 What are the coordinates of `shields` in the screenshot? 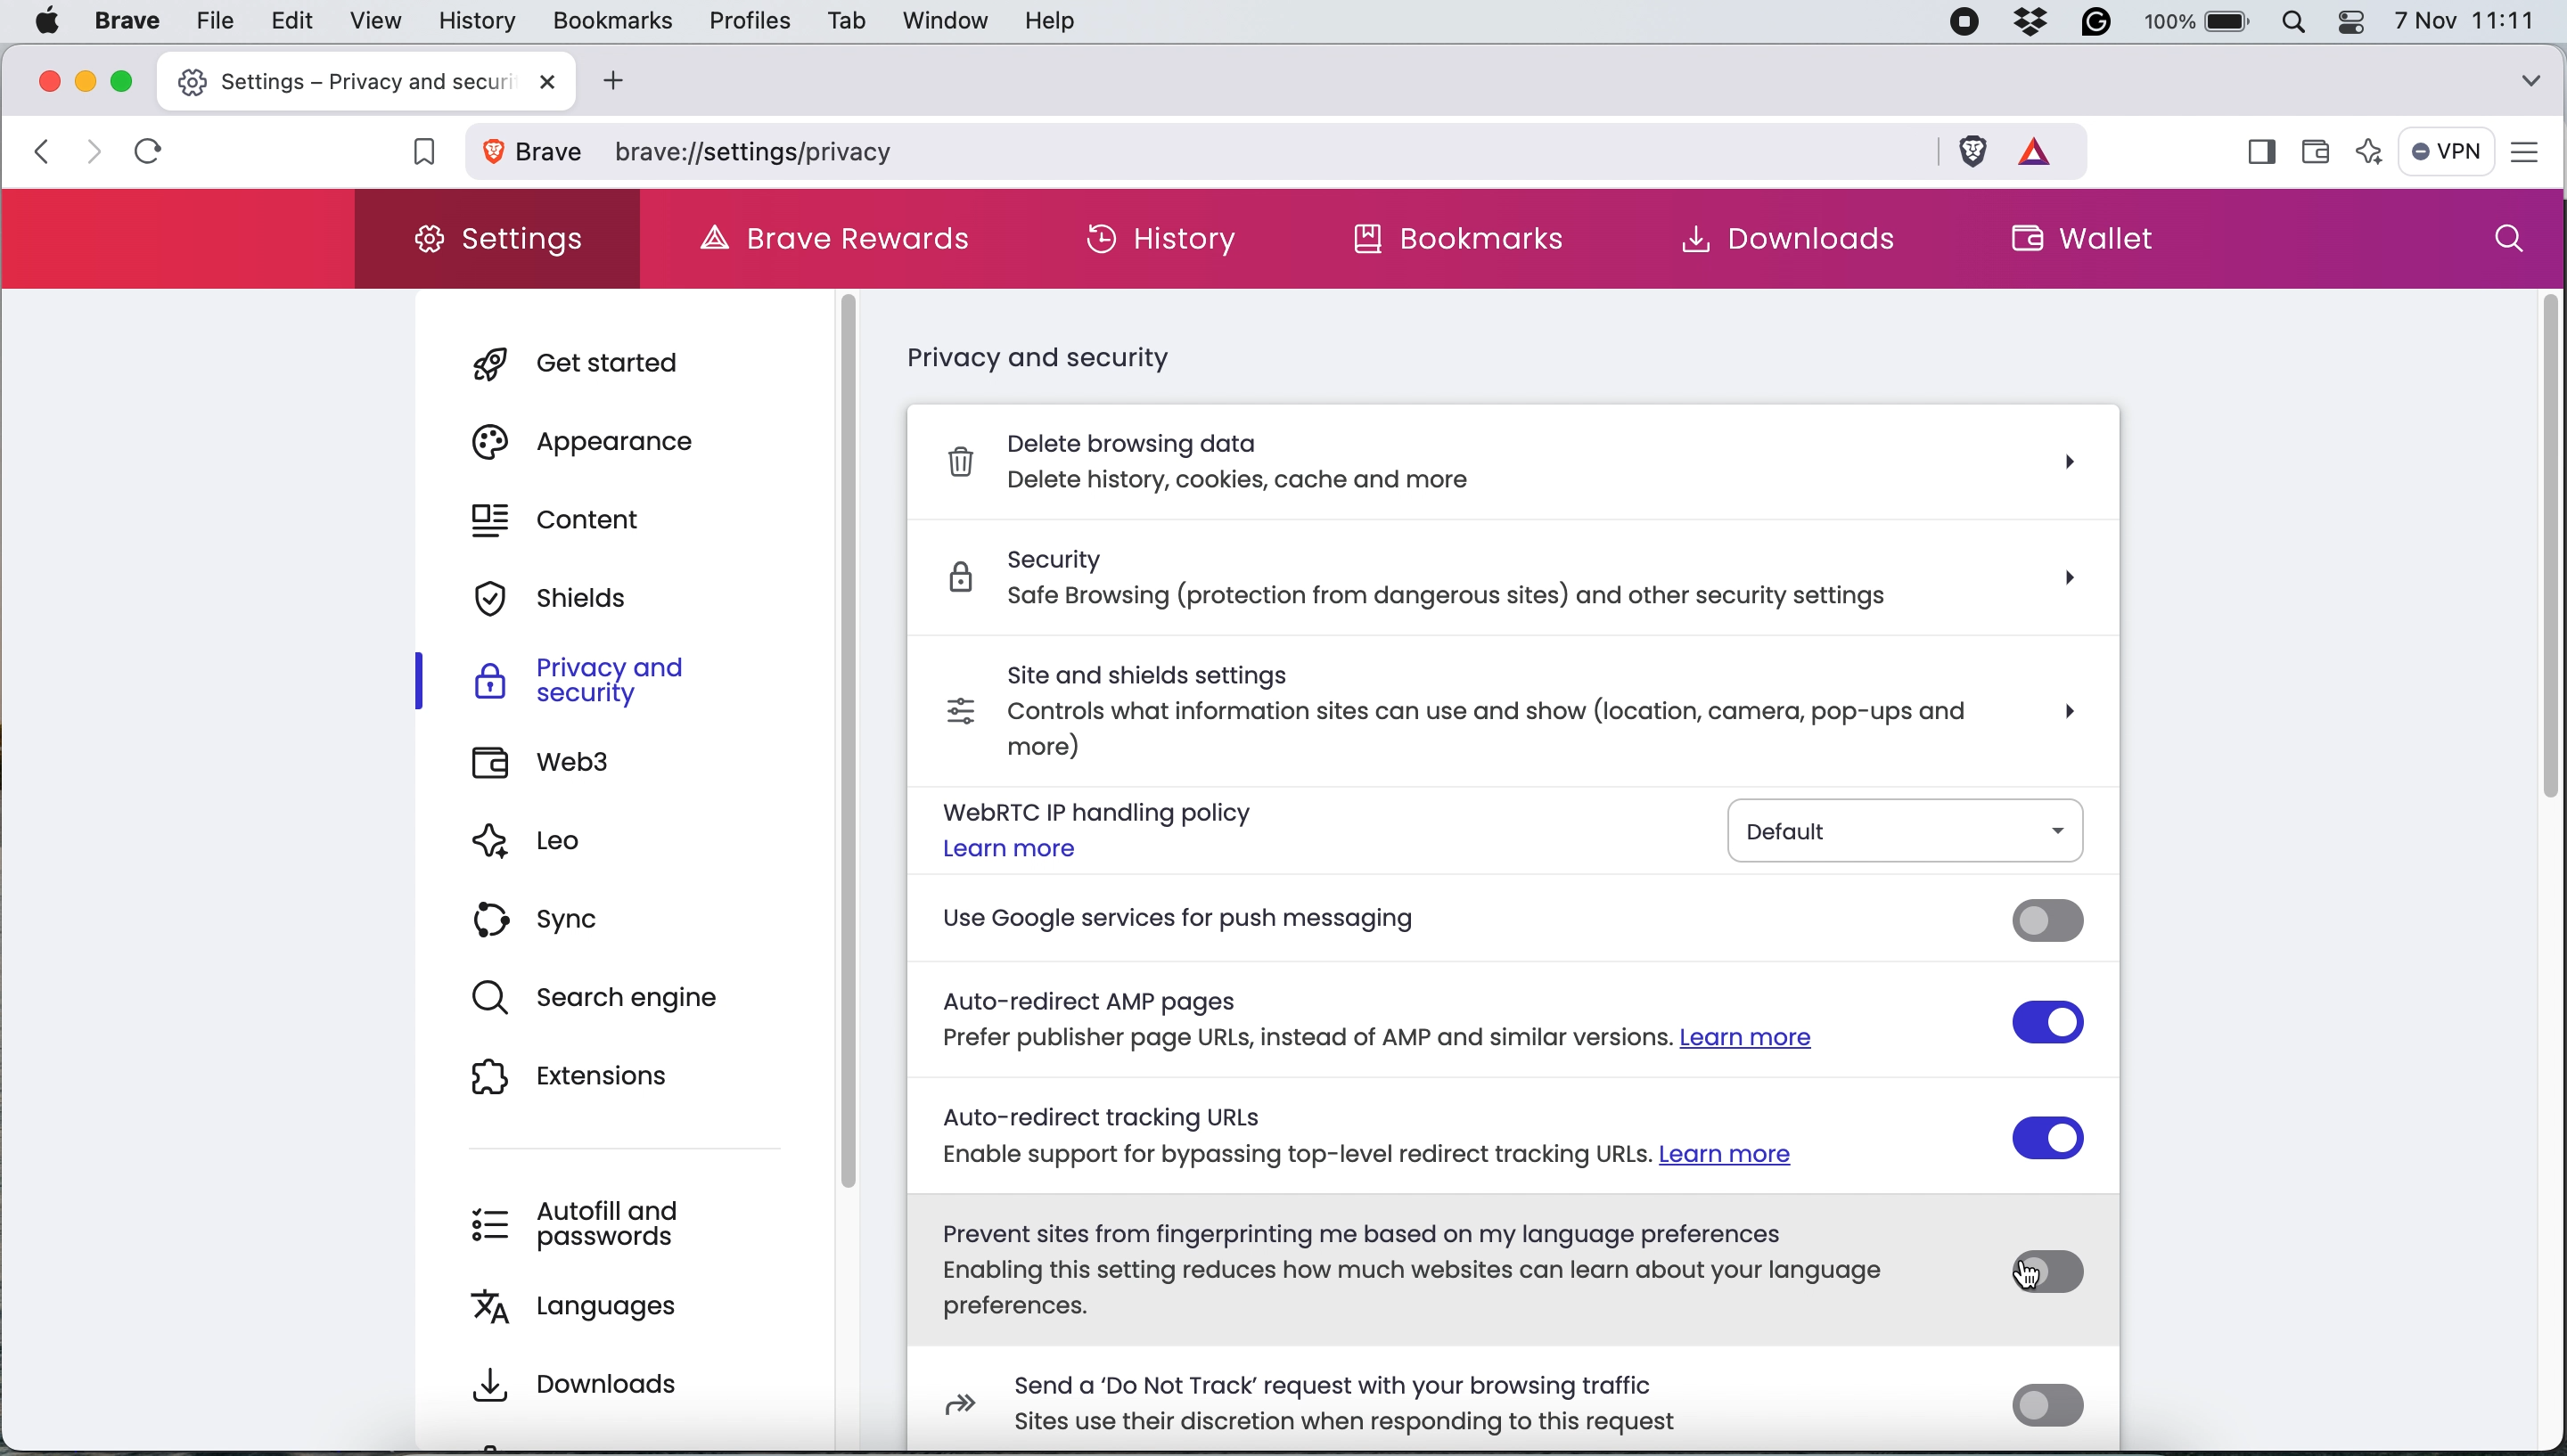 It's located at (569, 598).